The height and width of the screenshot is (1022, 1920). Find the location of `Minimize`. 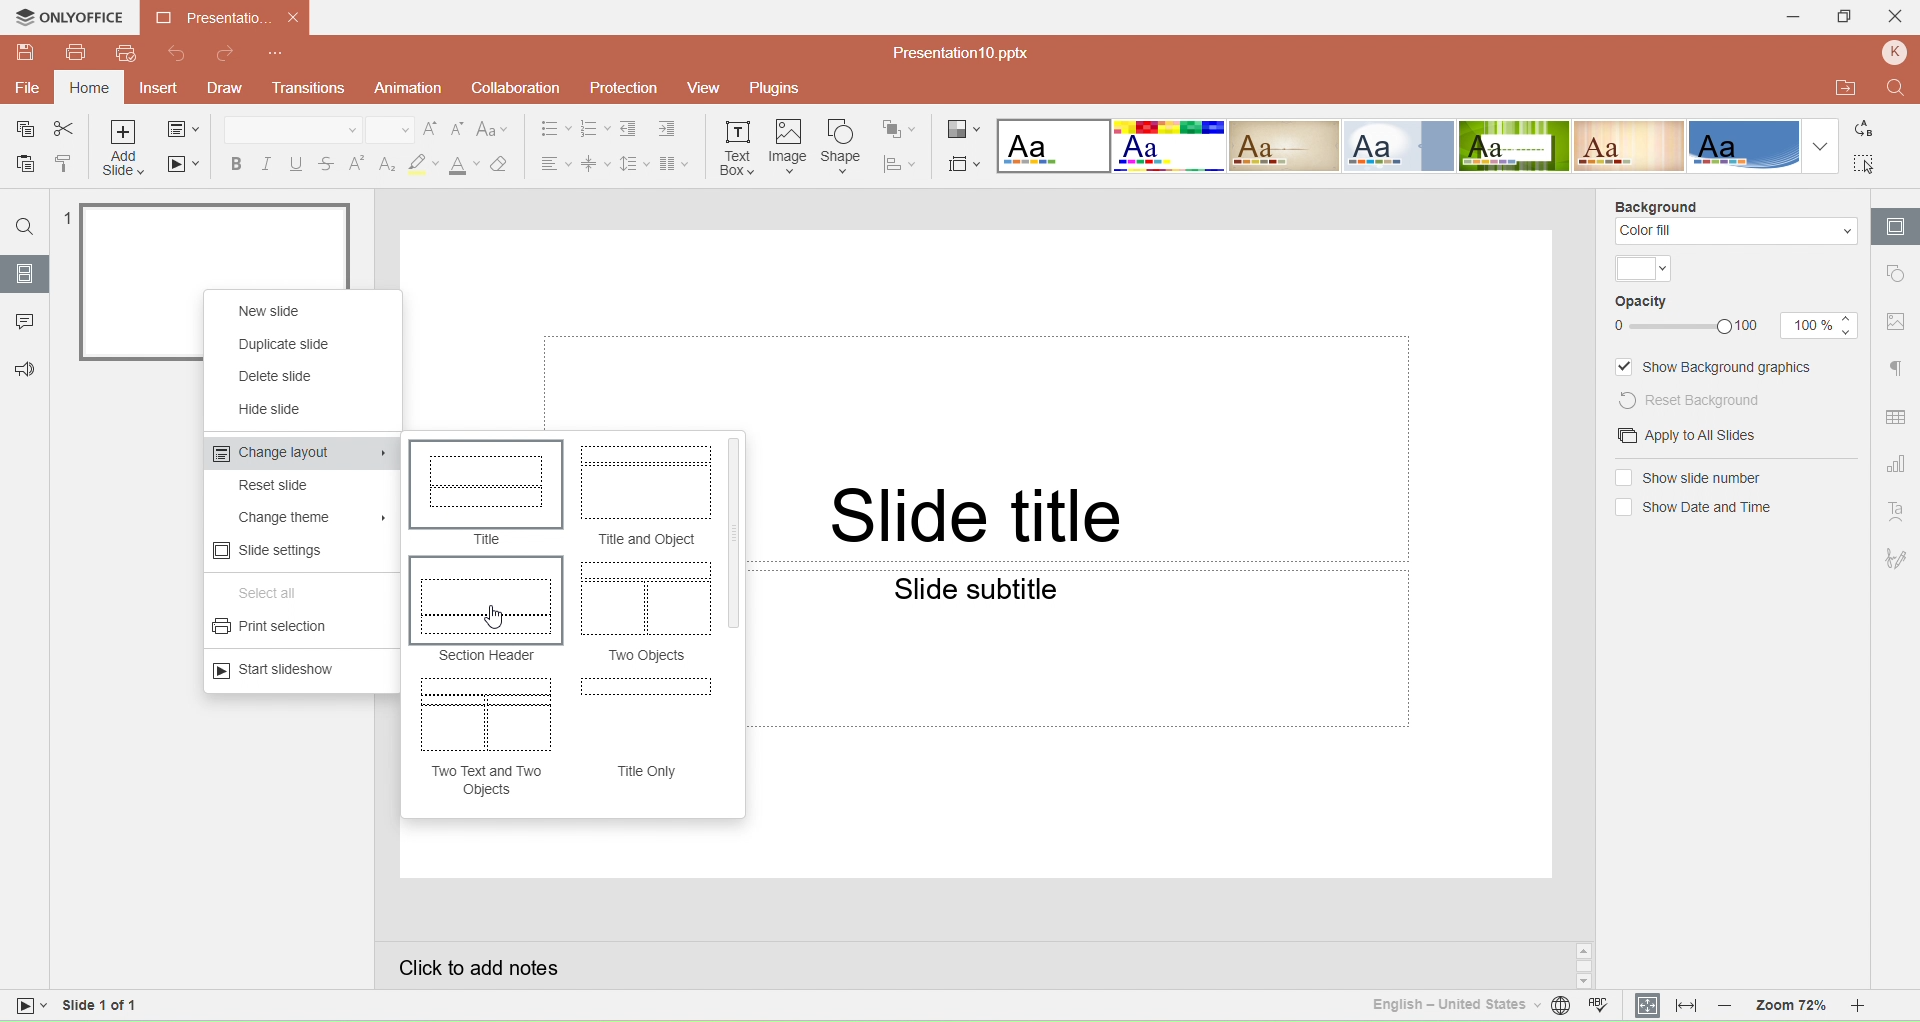

Minimize is located at coordinates (1787, 17).